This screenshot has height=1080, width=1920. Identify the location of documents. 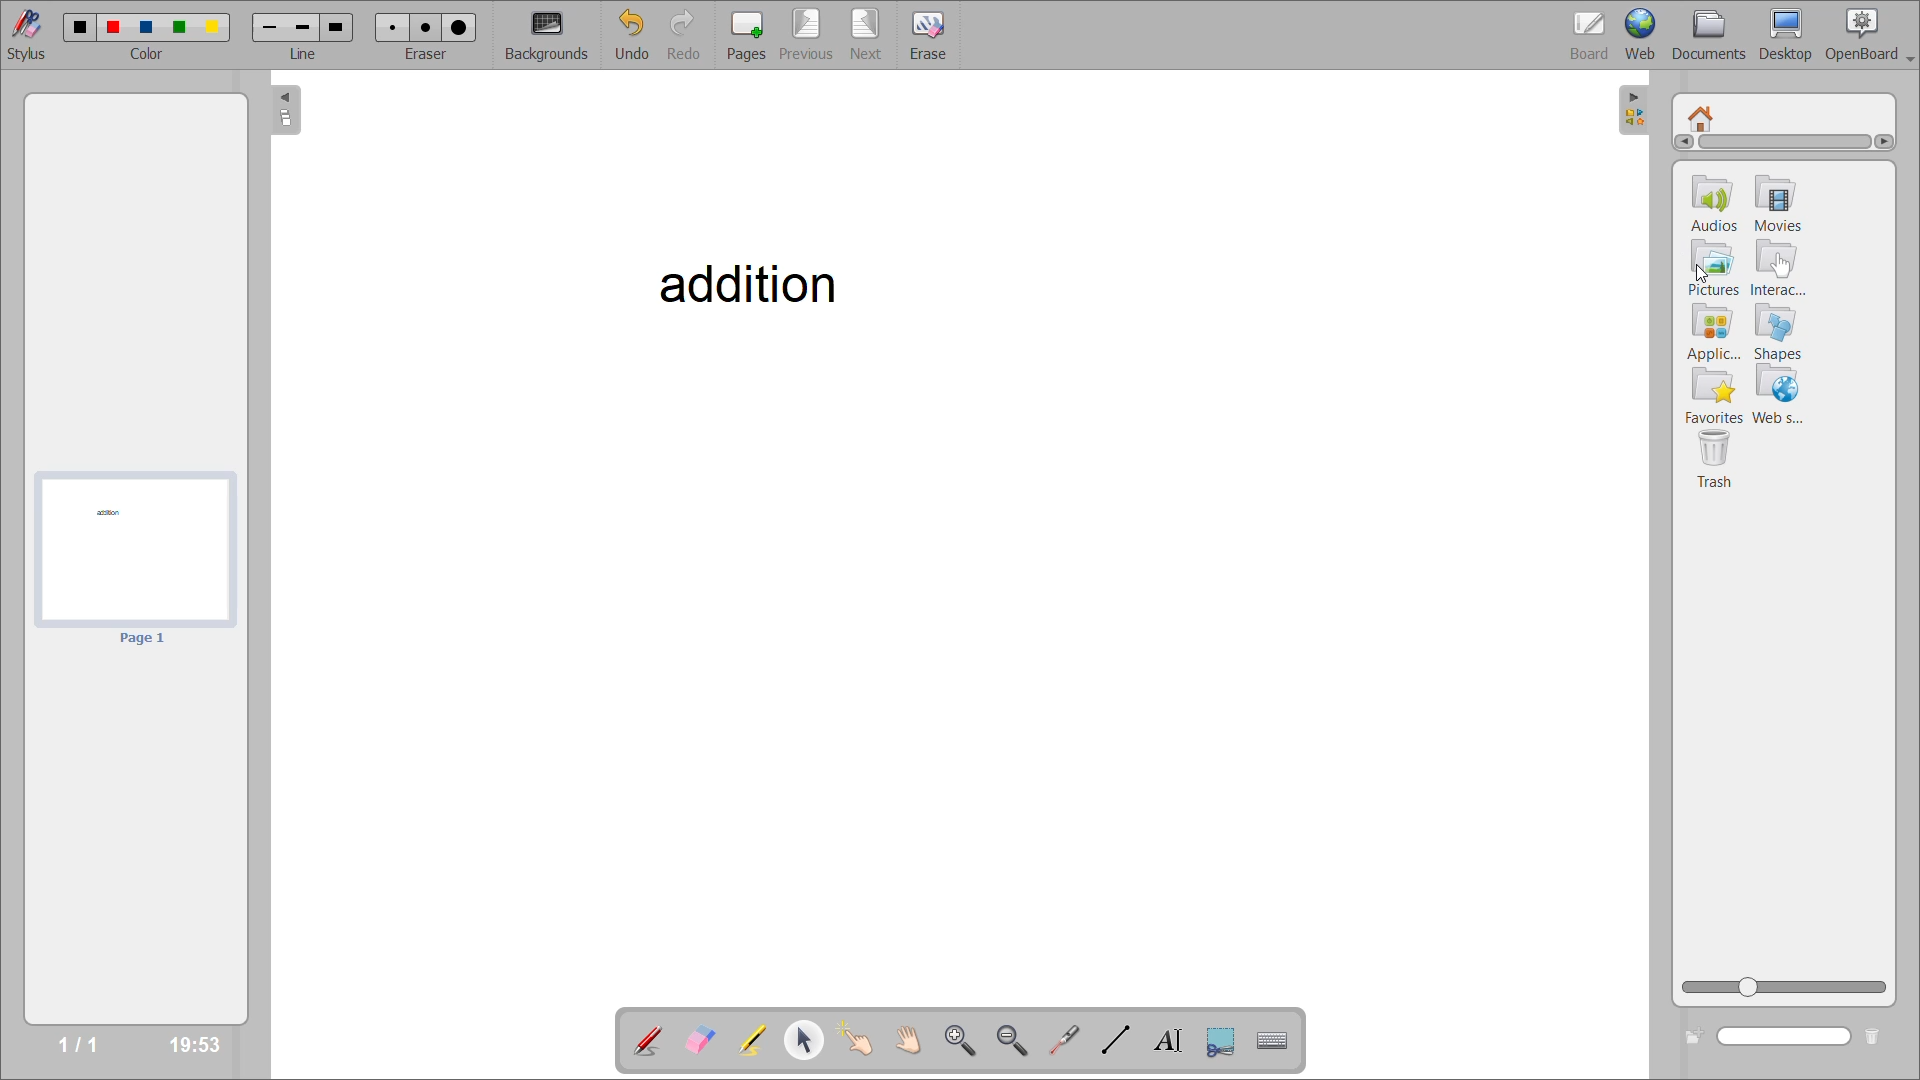
(1717, 35).